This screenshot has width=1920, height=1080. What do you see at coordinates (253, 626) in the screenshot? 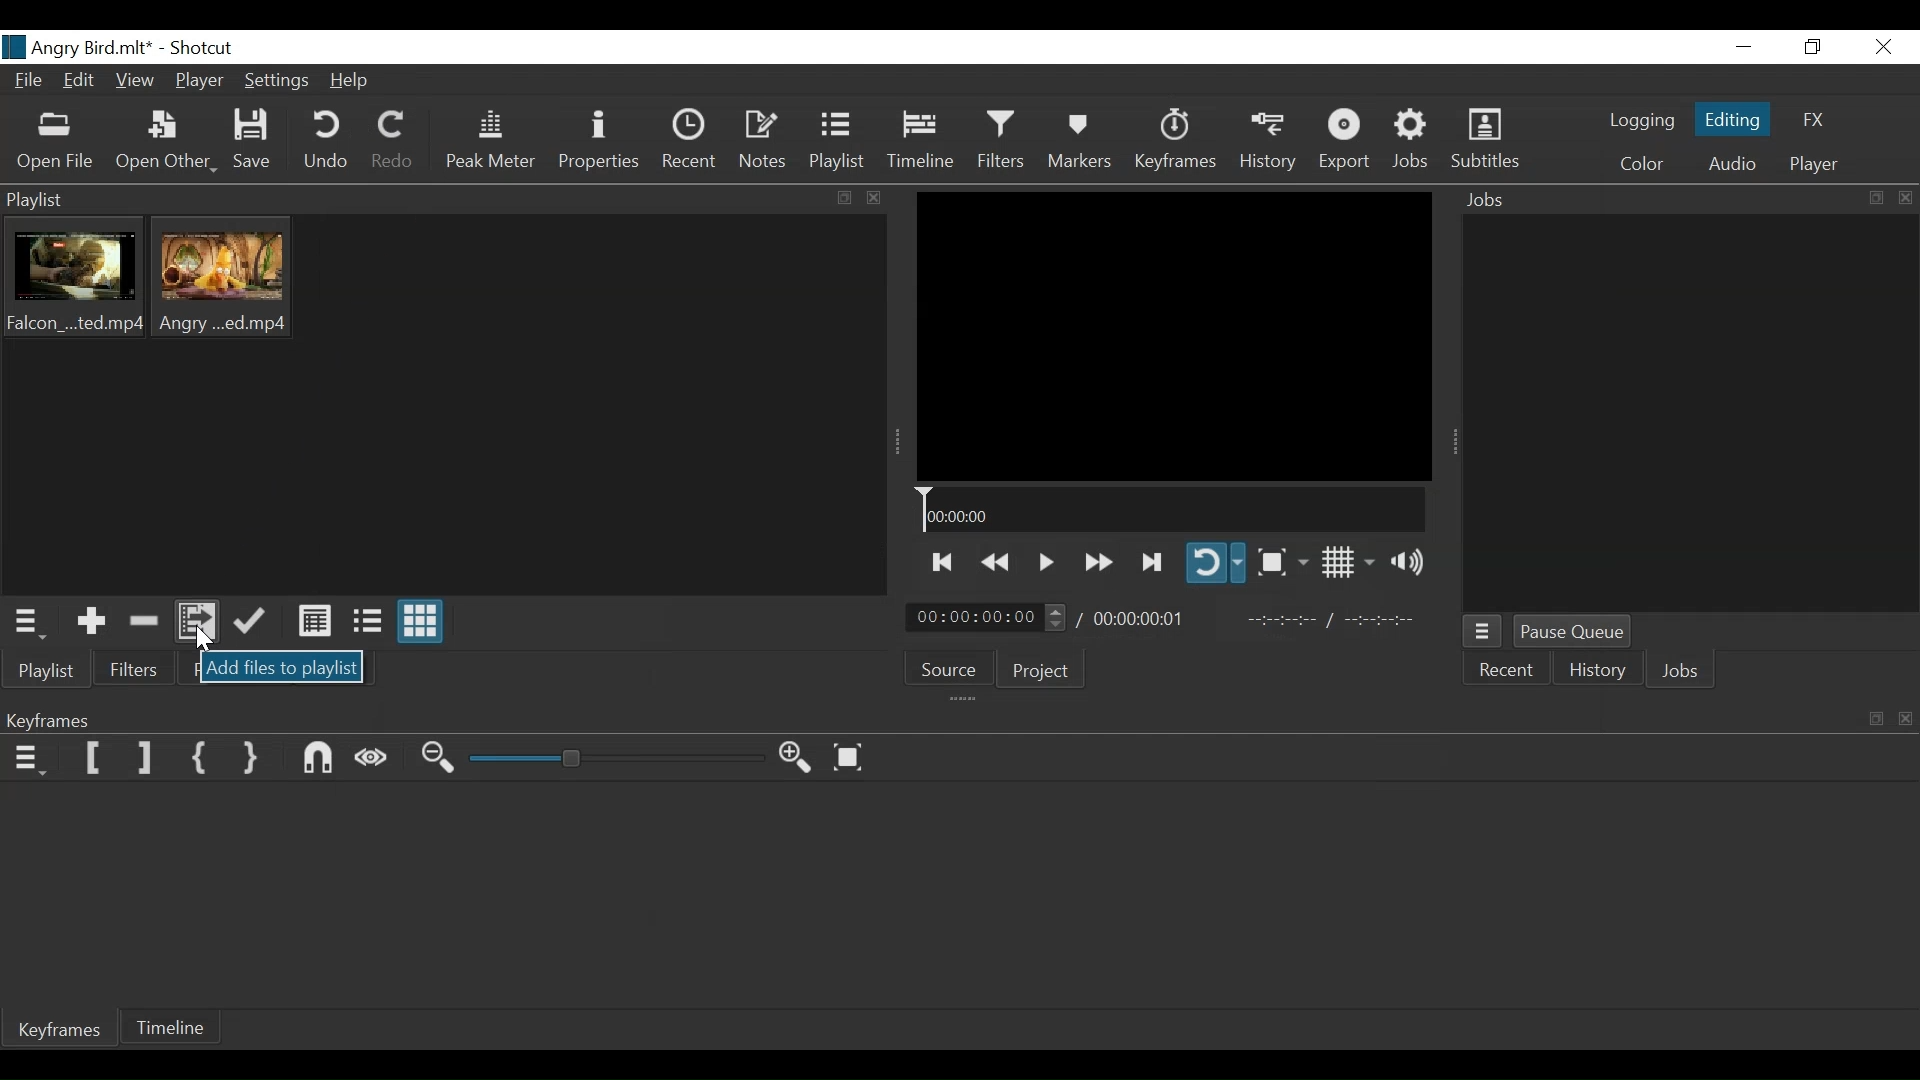
I see `Update` at bounding box center [253, 626].